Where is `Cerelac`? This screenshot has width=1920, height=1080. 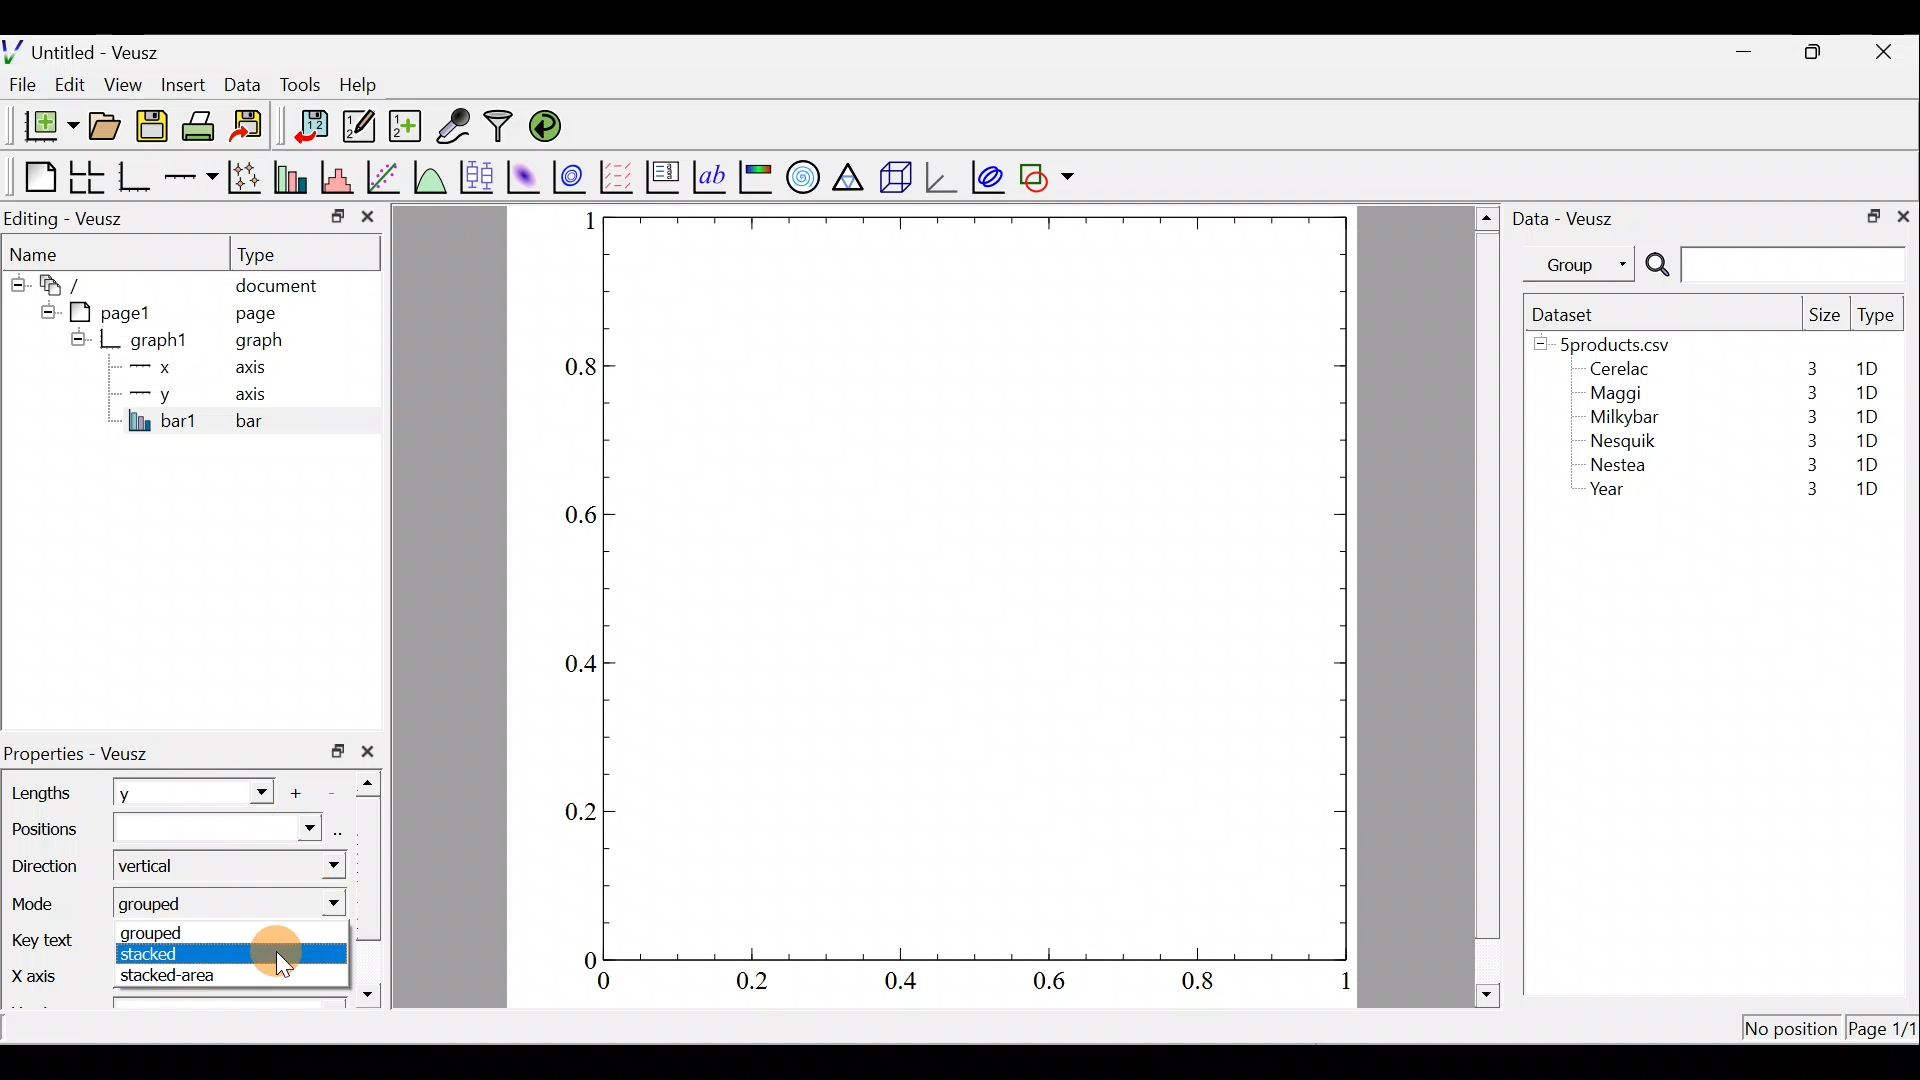 Cerelac is located at coordinates (1616, 370).